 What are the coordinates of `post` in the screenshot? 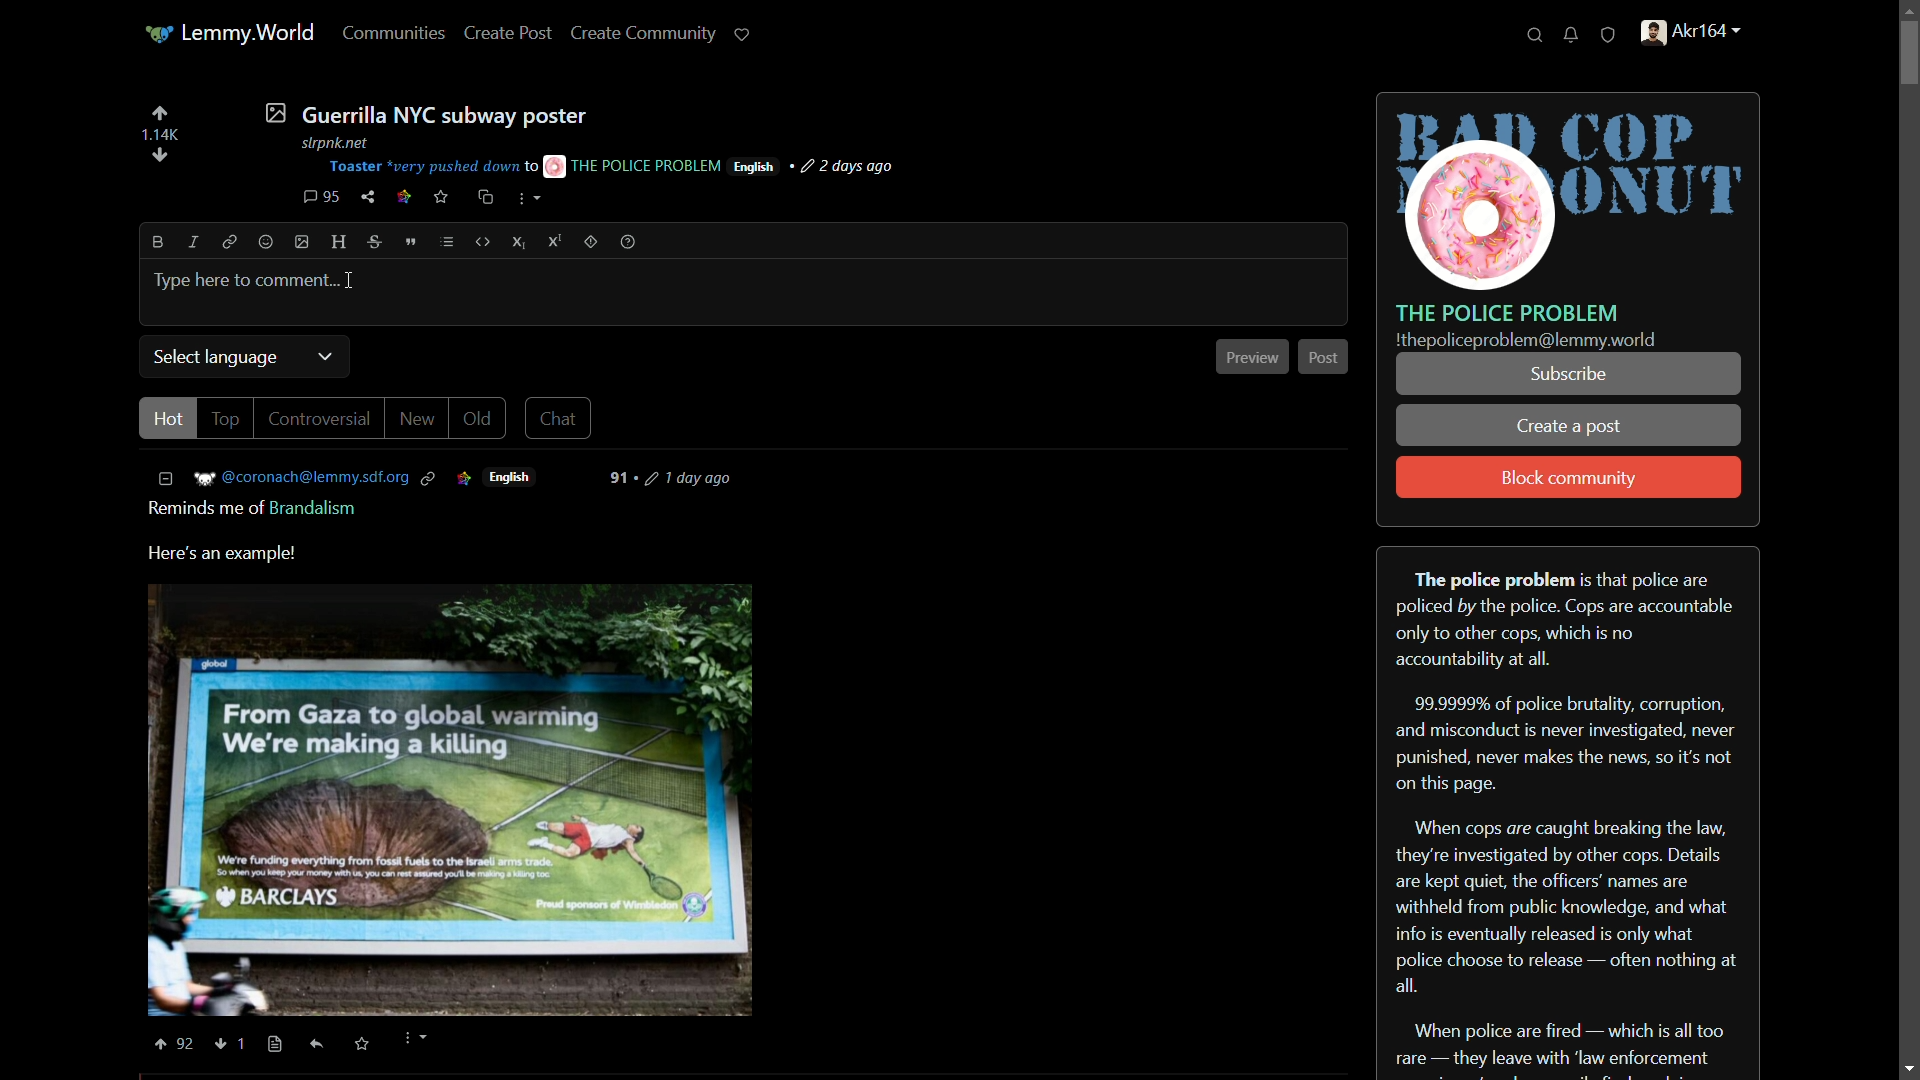 It's located at (1322, 356).